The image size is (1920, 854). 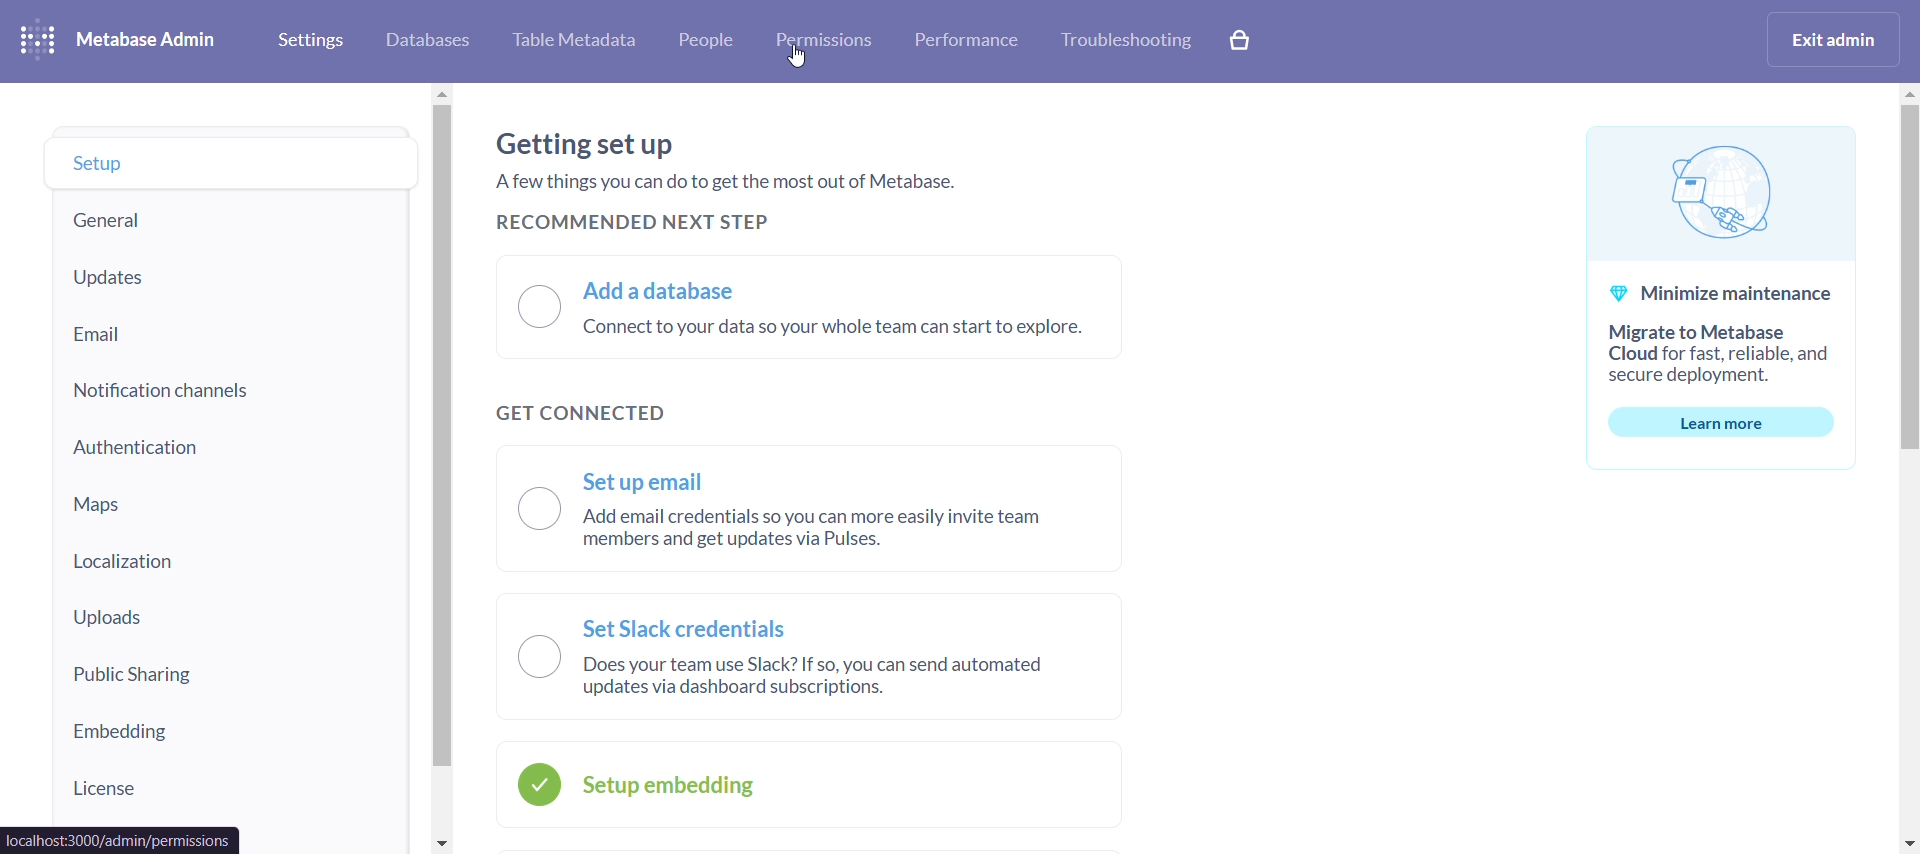 I want to click on recommended next step, so click(x=634, y=223).